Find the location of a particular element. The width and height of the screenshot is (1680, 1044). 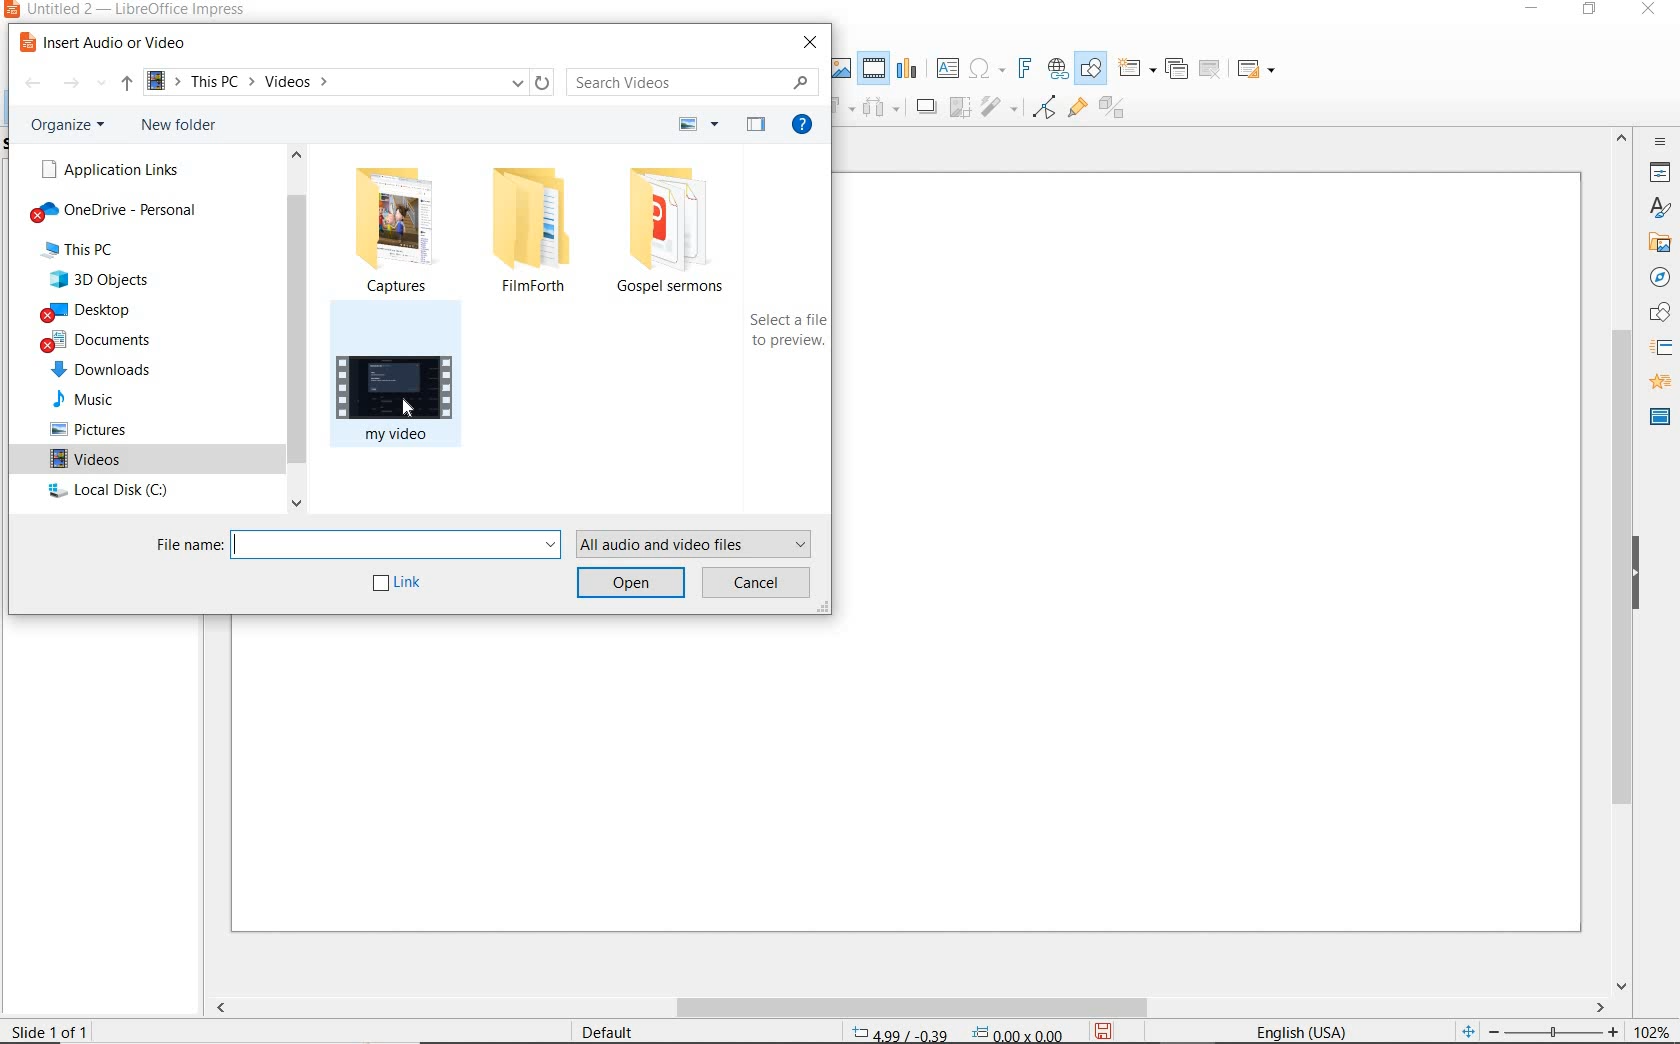

INSERT AUDIO OR VIDEO is located at coordinates (875, 69).